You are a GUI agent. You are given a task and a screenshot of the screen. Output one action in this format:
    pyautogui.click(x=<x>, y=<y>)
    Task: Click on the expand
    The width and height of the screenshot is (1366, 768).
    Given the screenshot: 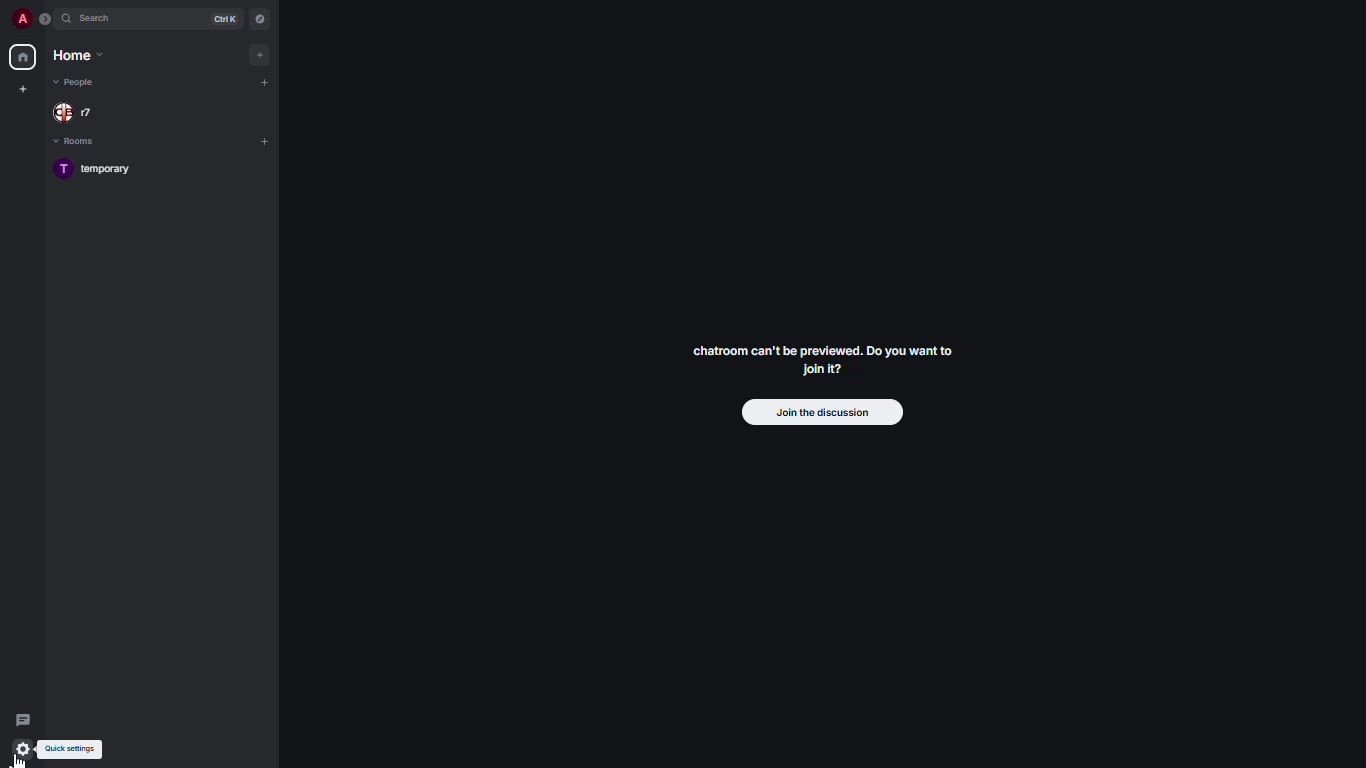 What is the action you would take?
    pyautogui.click(x=47, y=18)
    